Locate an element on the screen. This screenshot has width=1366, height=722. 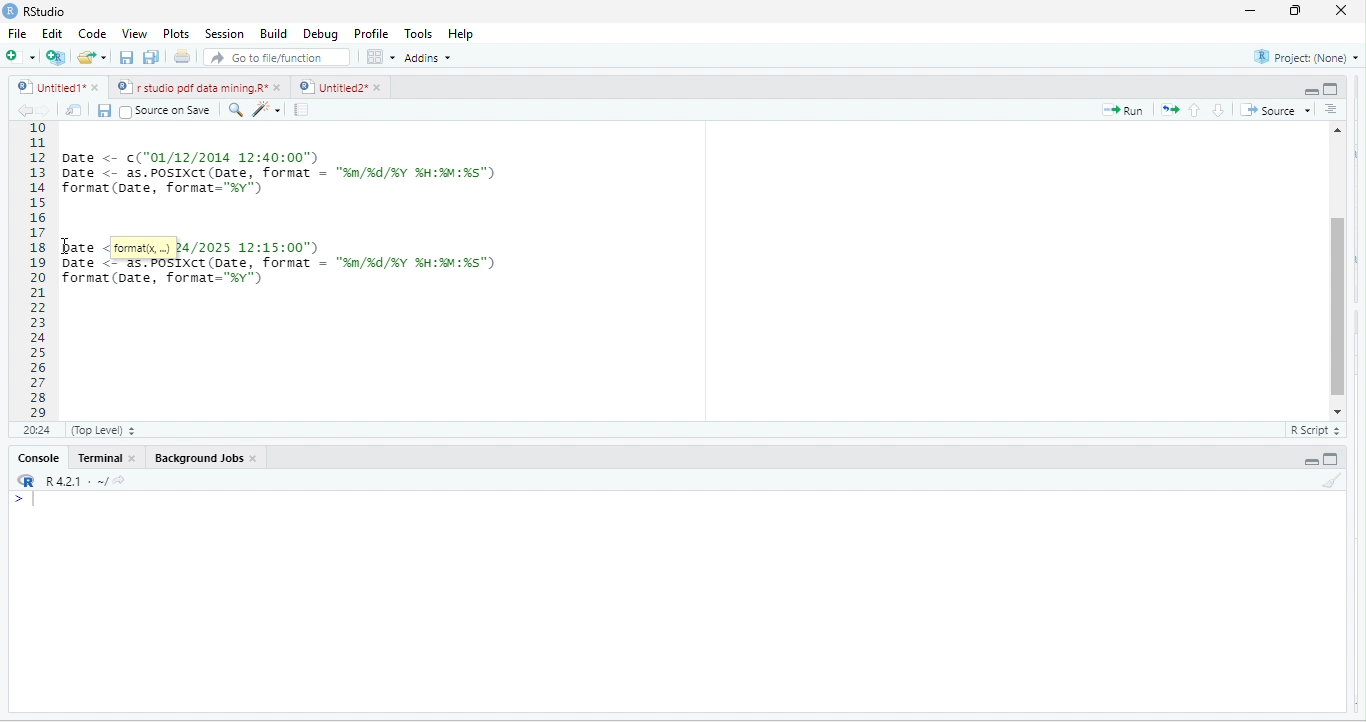
181 is located at coordinates (35, 431).